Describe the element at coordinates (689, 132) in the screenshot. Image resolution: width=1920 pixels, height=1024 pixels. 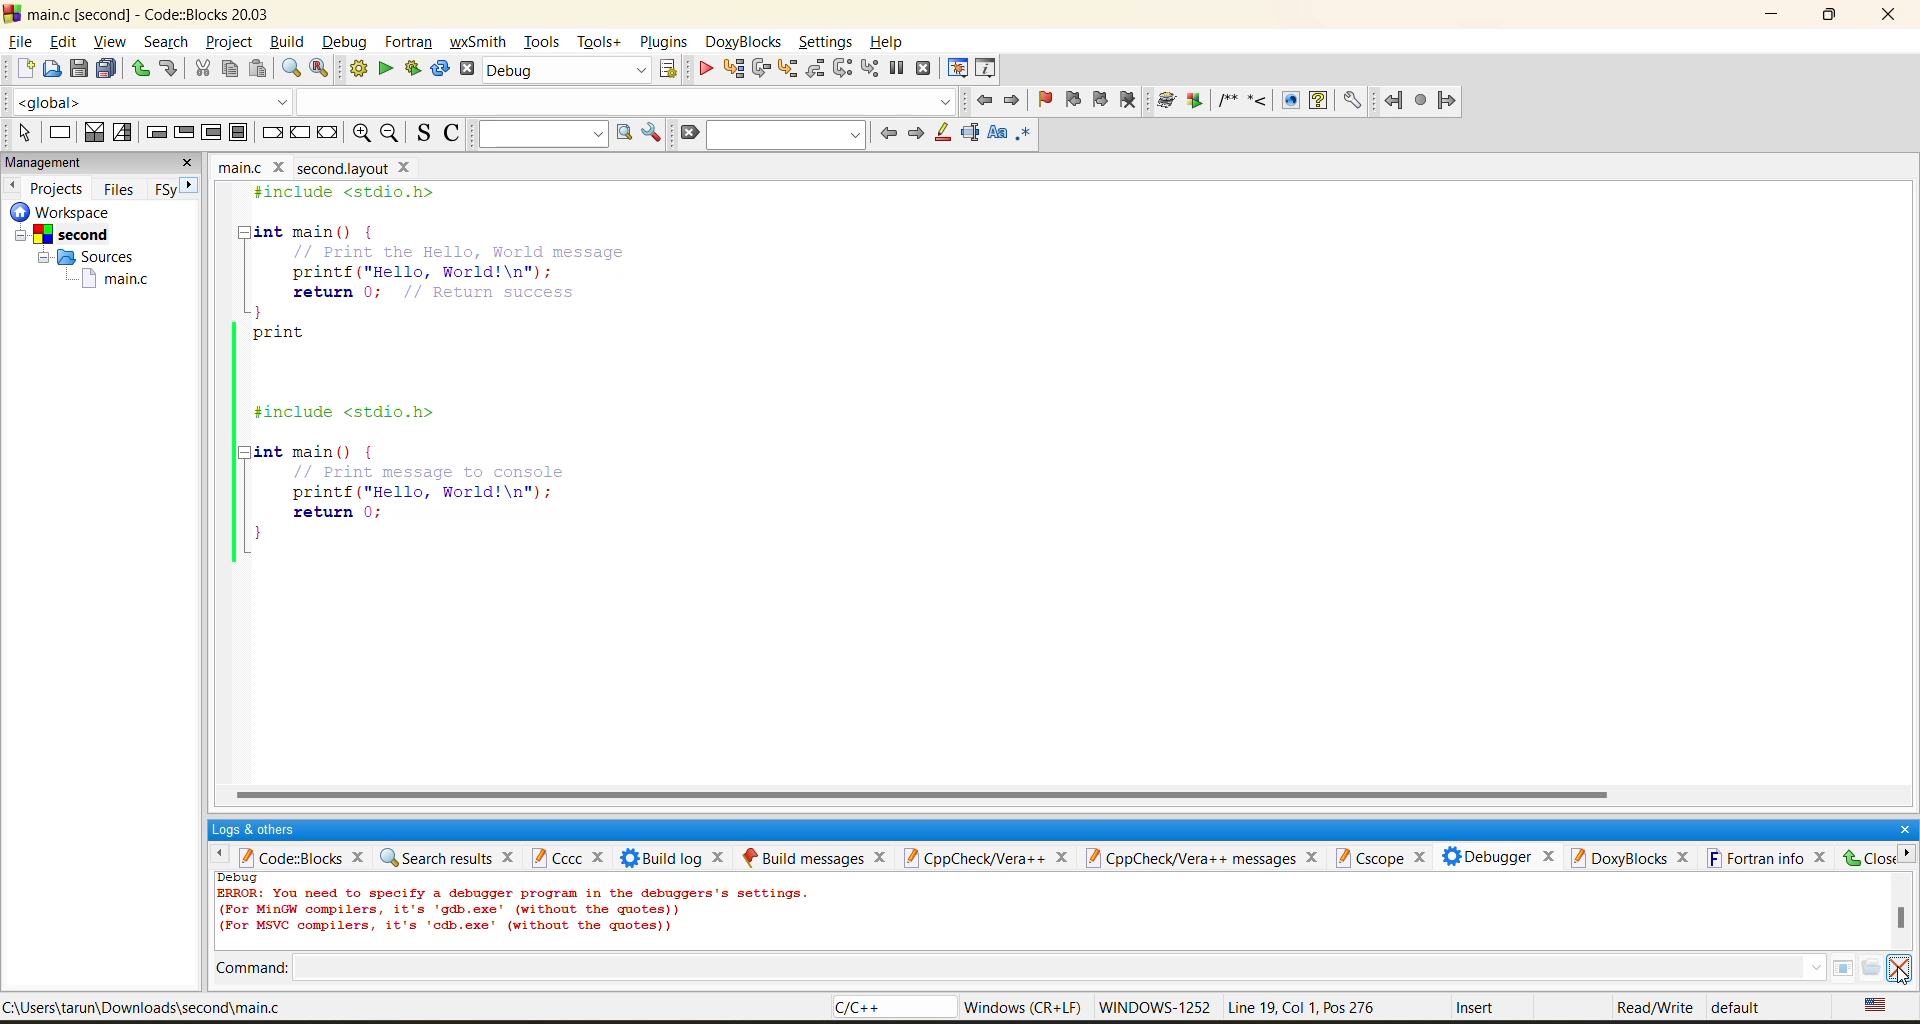
I see `clear` at that location.